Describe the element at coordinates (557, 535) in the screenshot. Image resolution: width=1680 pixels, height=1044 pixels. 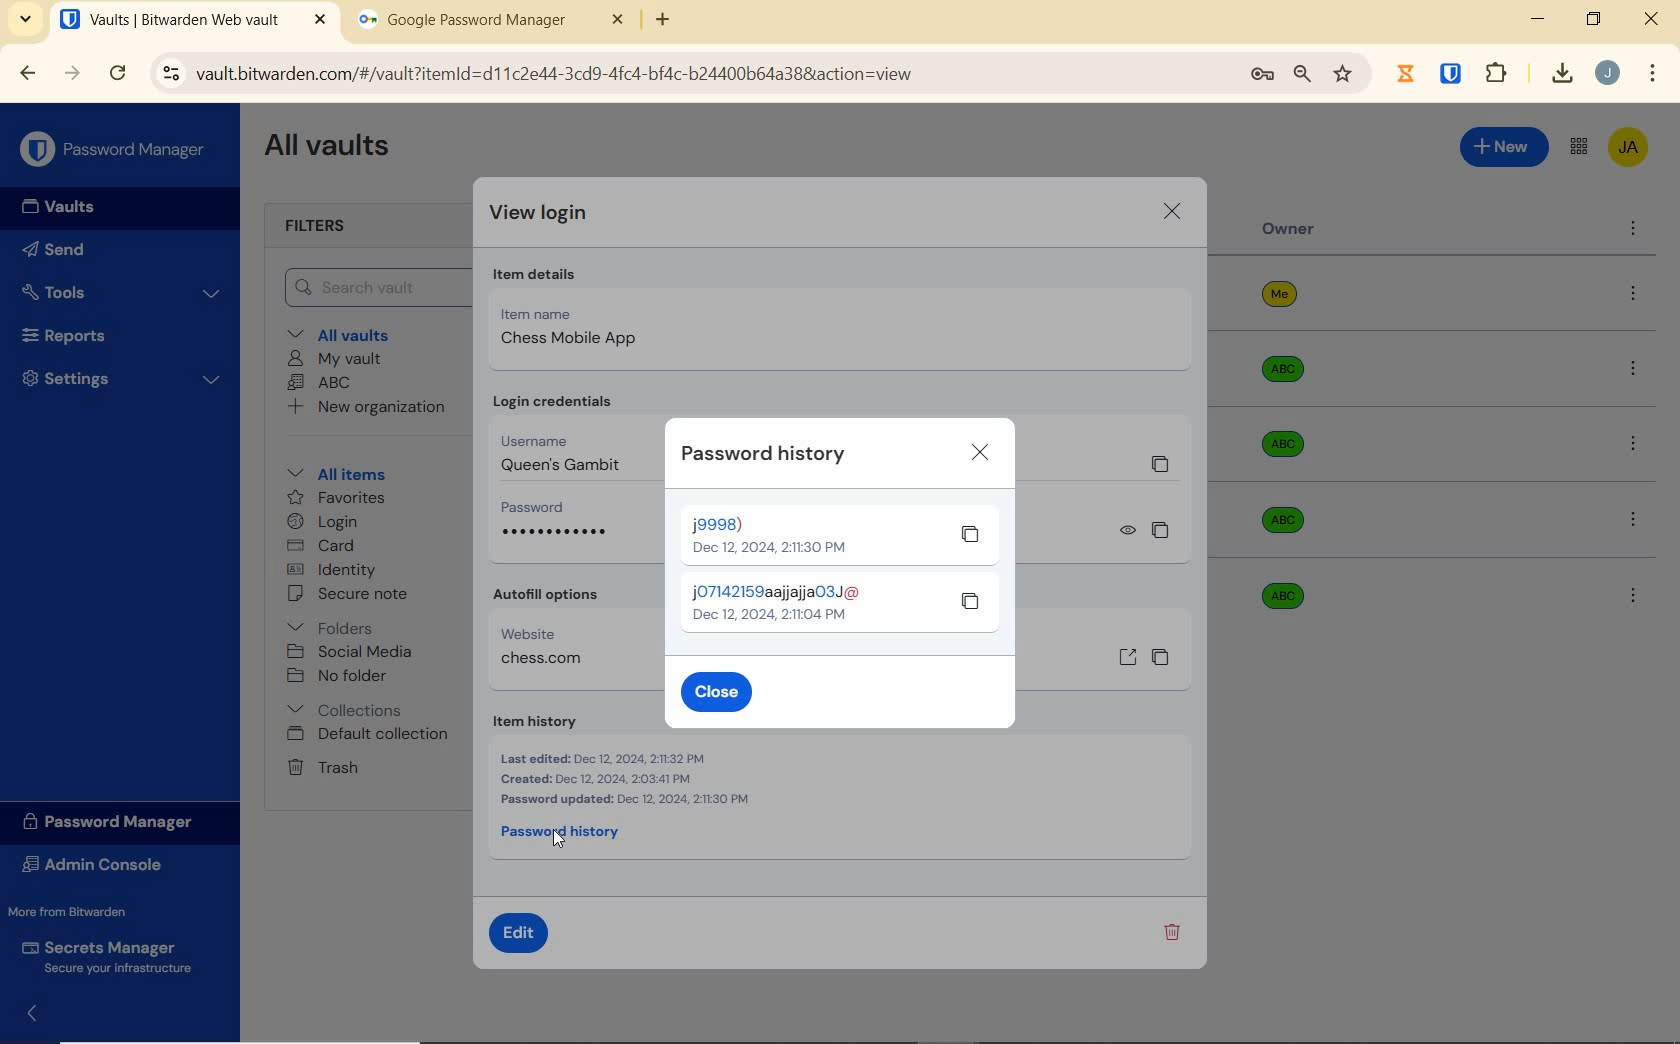
I see `hidden password` at that location.